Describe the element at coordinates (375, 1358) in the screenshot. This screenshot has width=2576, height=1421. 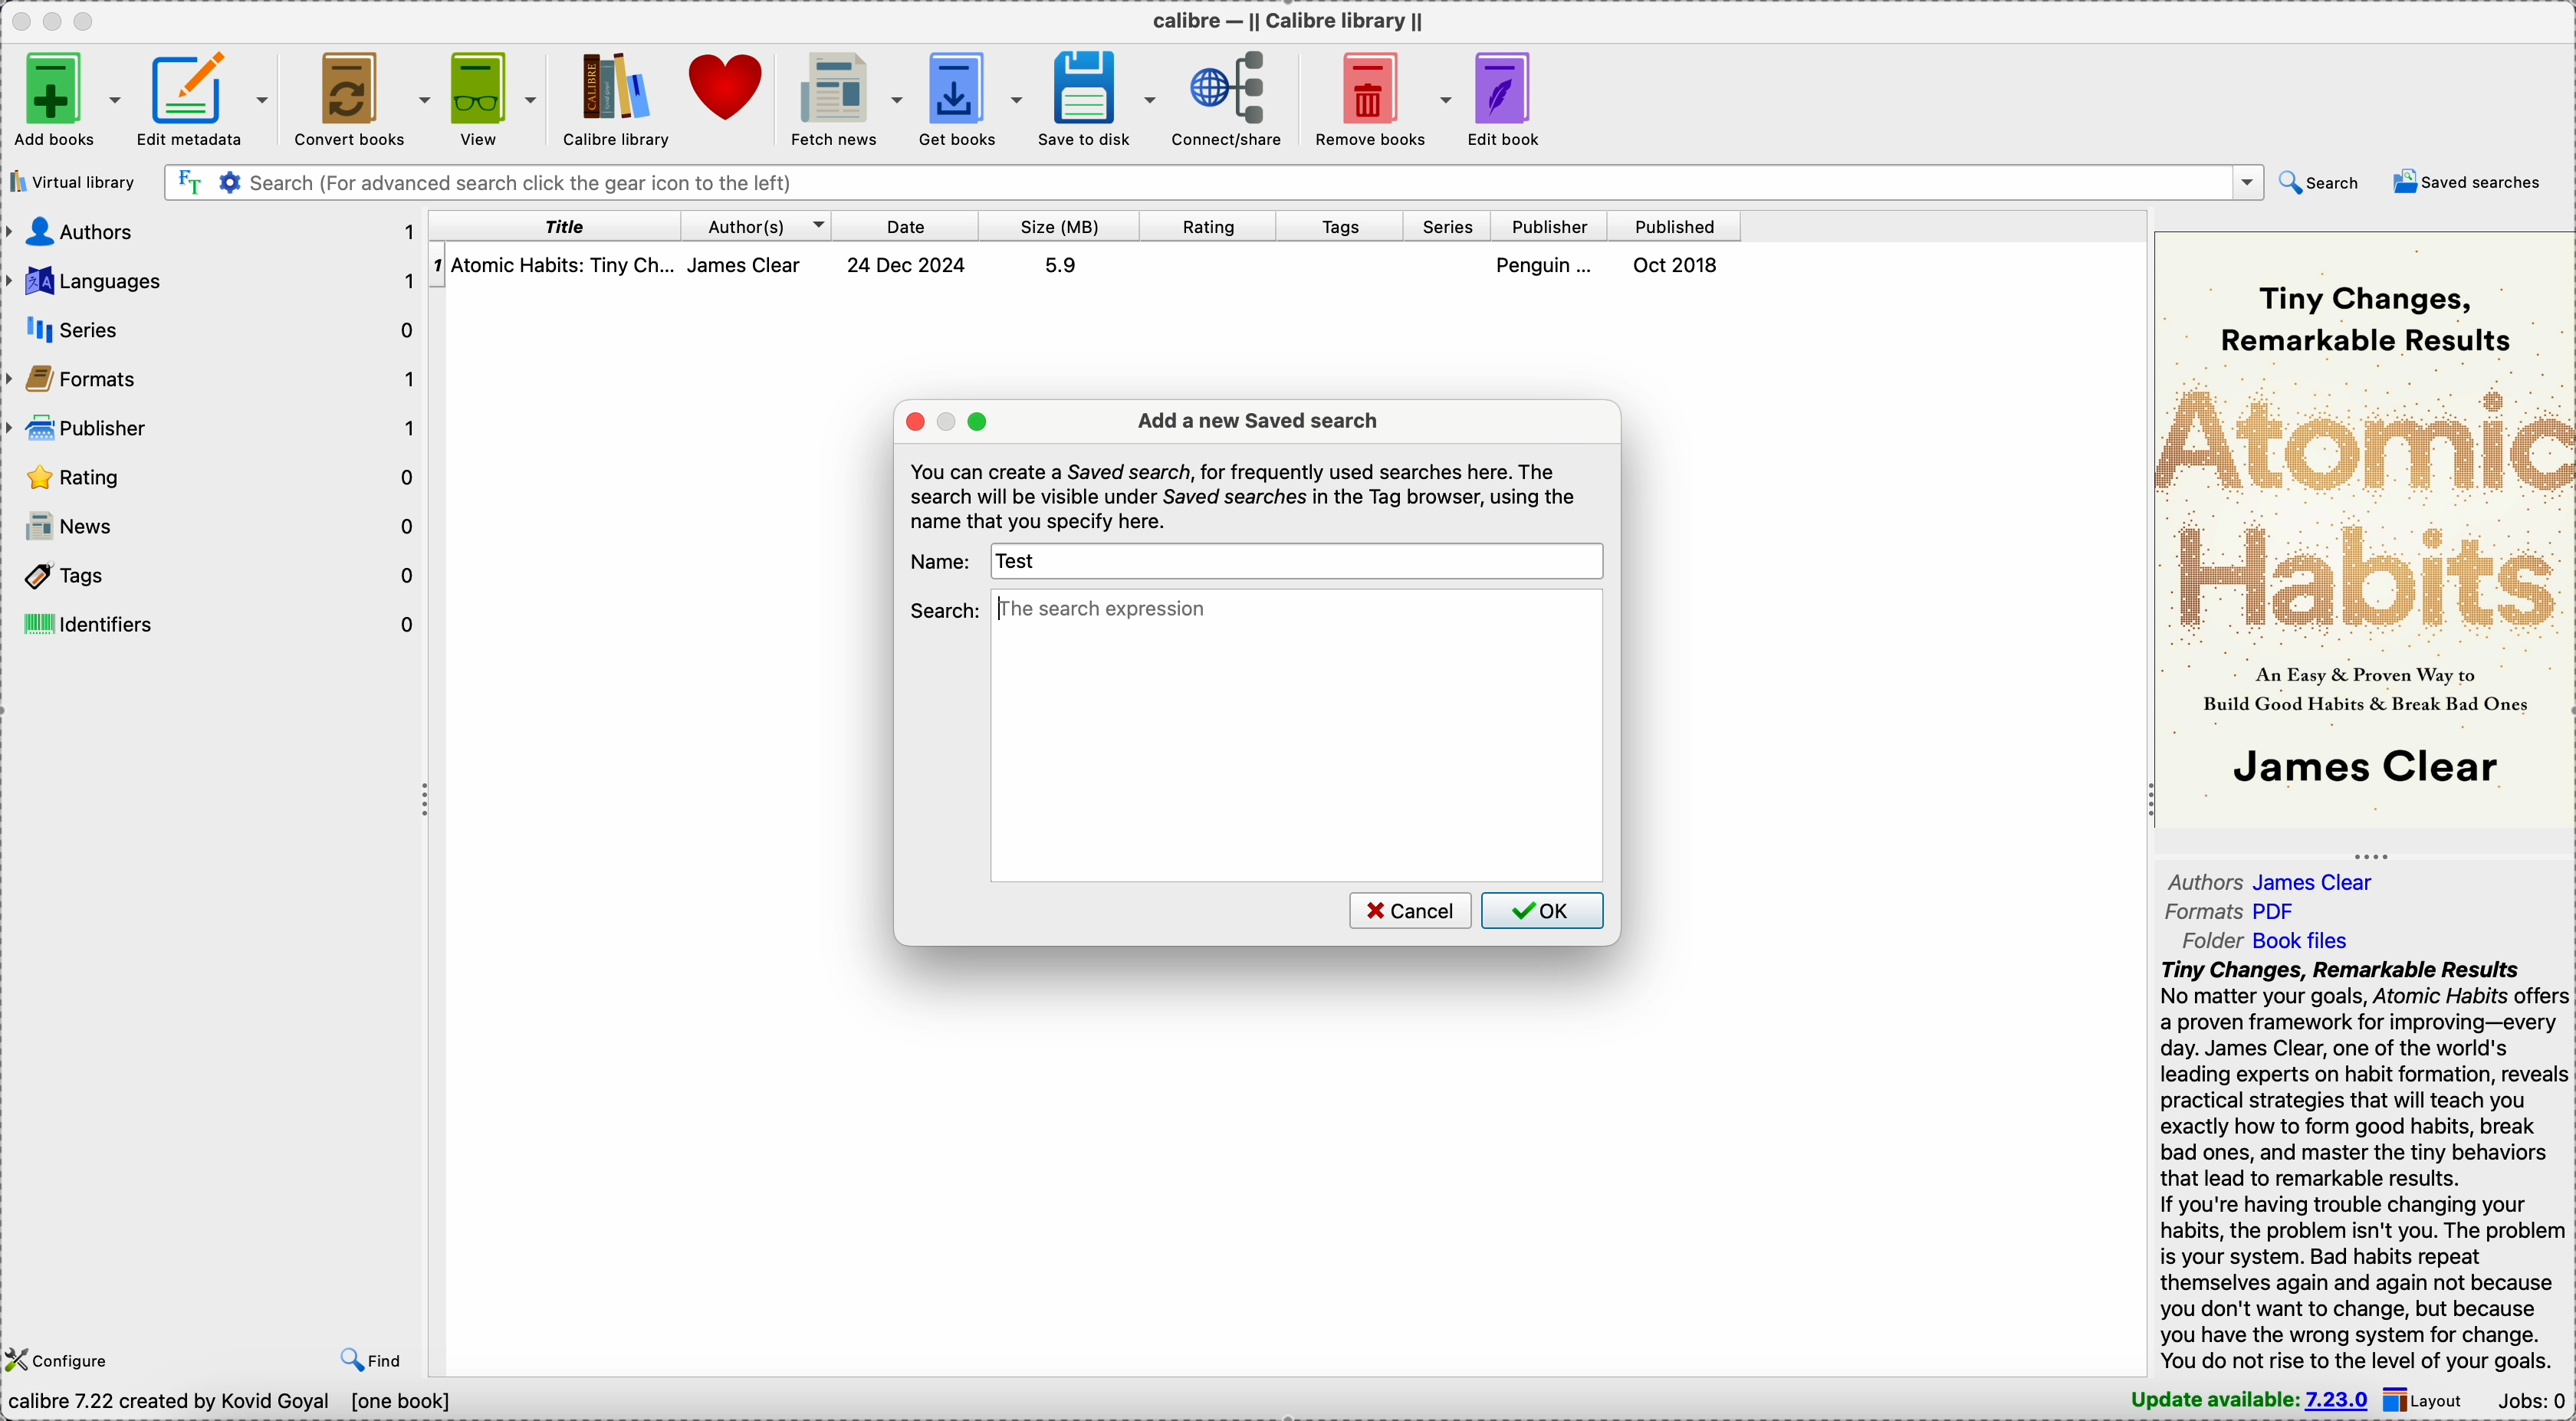
I see `find` at that location.